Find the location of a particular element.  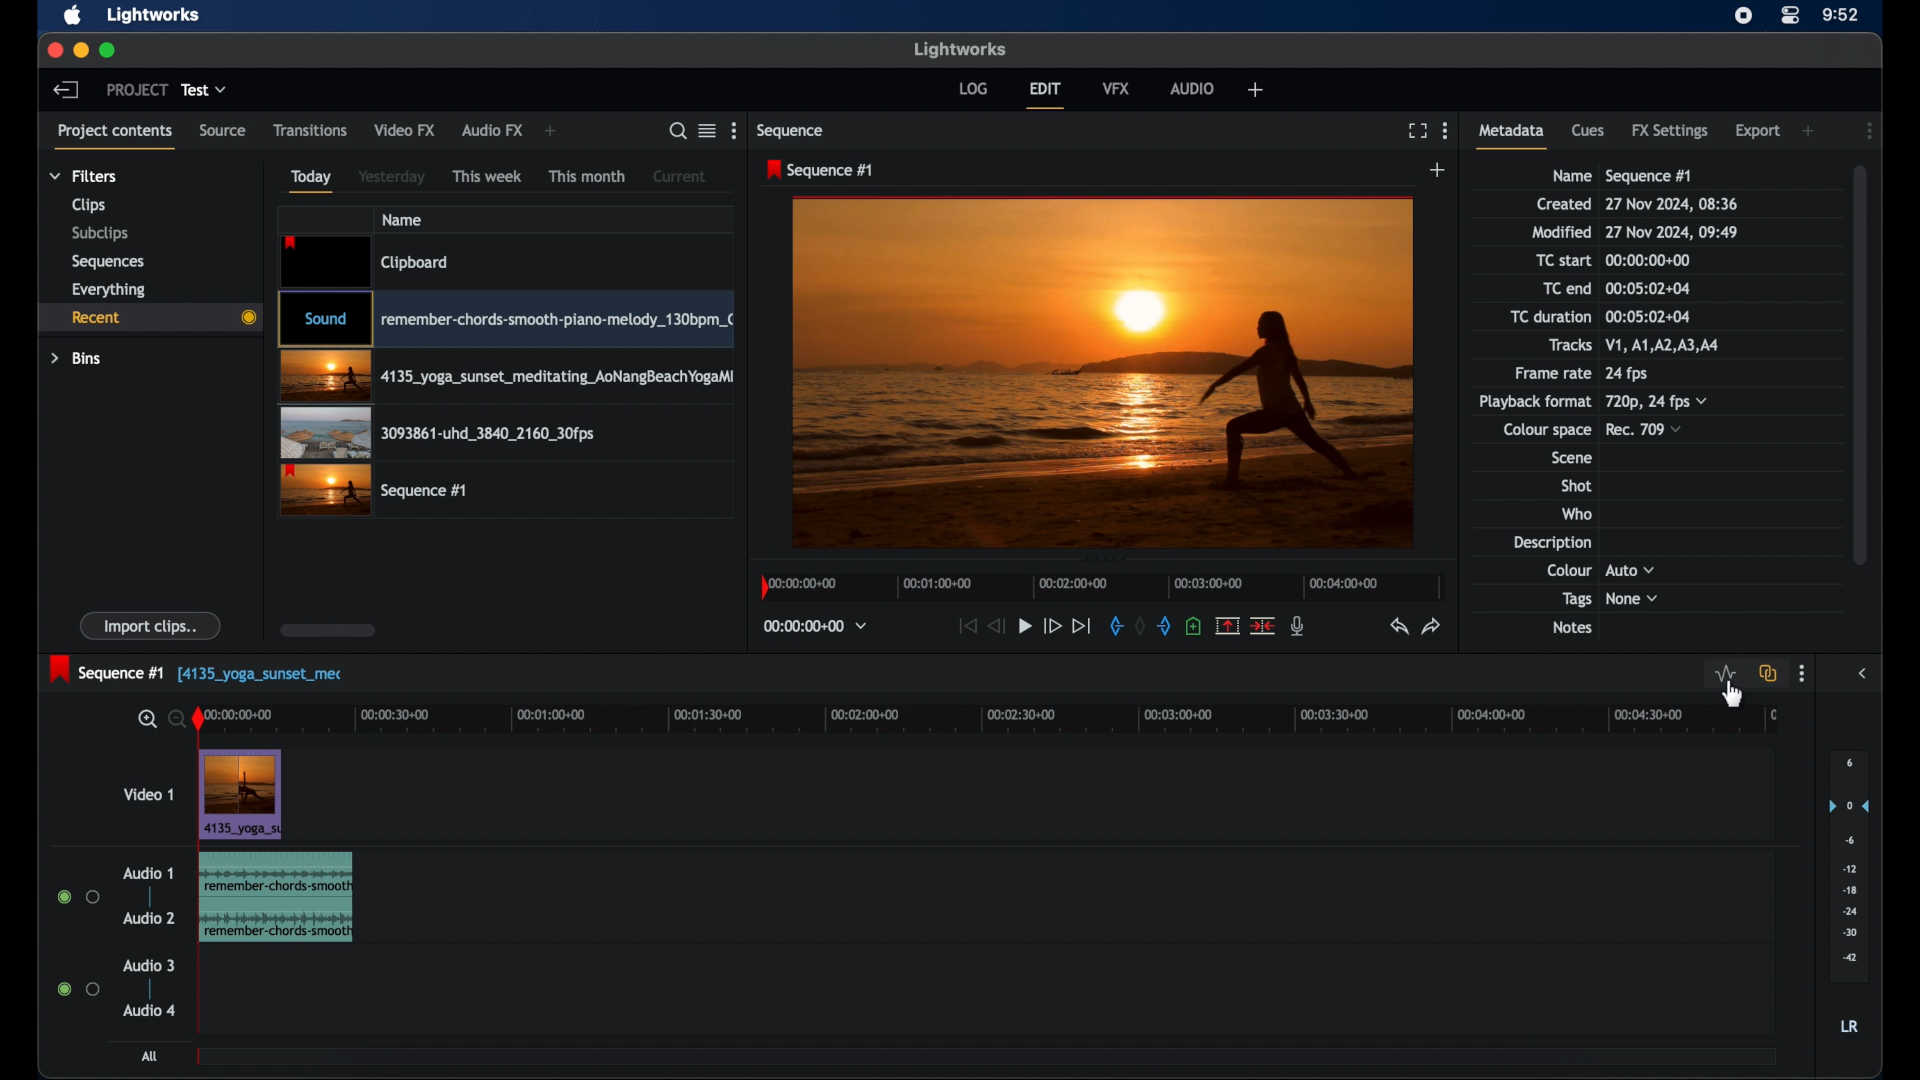

add a cue at the current position is located at coordinates (1193, 626).